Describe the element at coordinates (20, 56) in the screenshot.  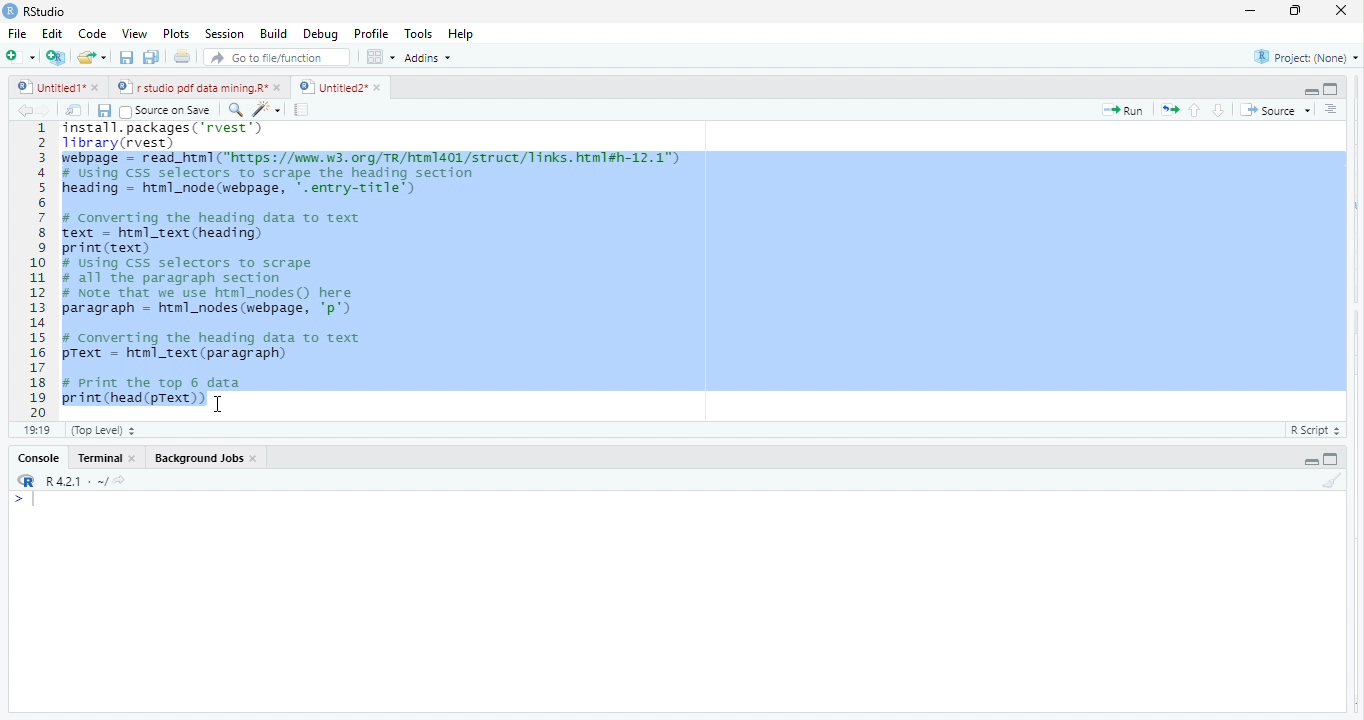
I see `new file` at that location.